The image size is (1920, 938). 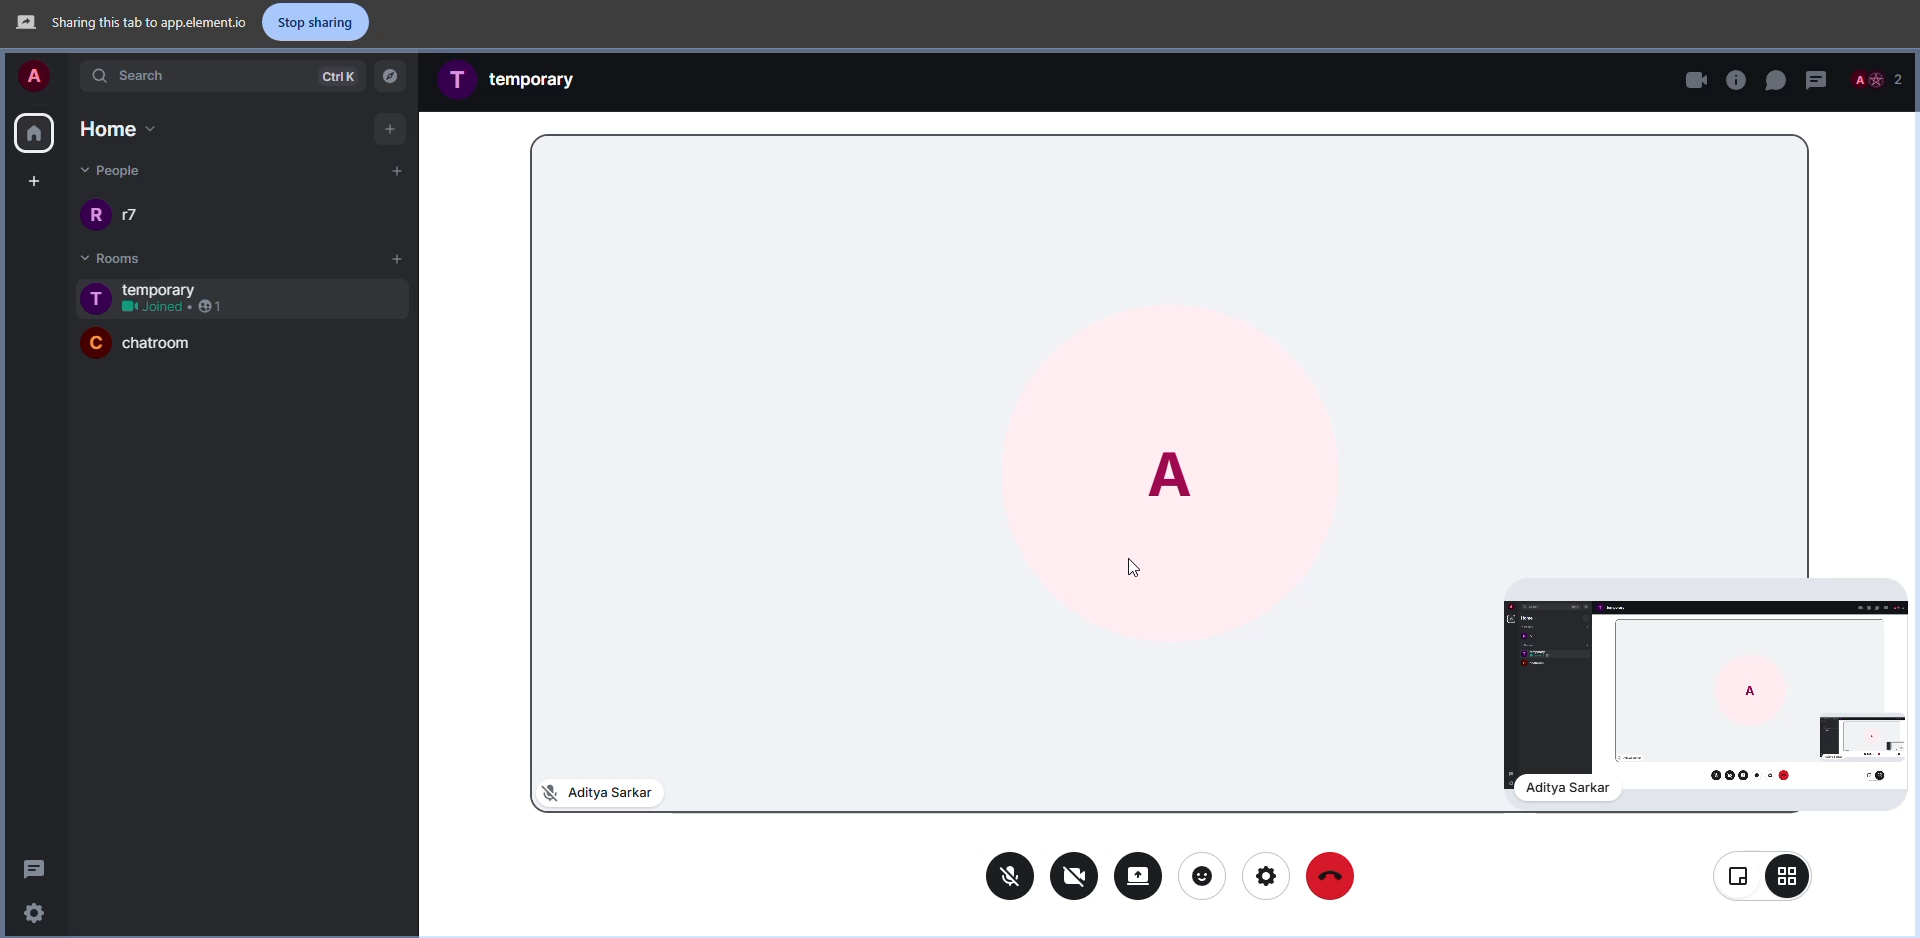 I want to click on threads, so click(x=1817, y=78).